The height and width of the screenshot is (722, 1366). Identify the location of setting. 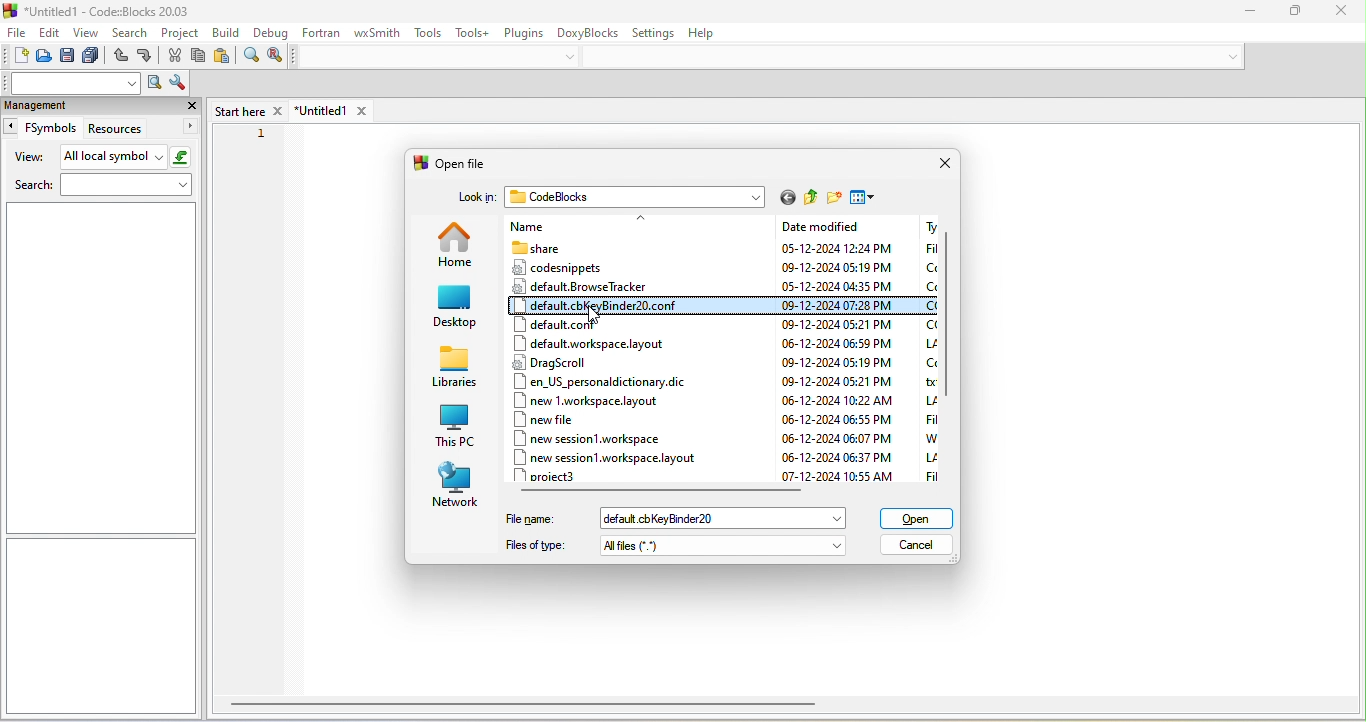
(657, 34).